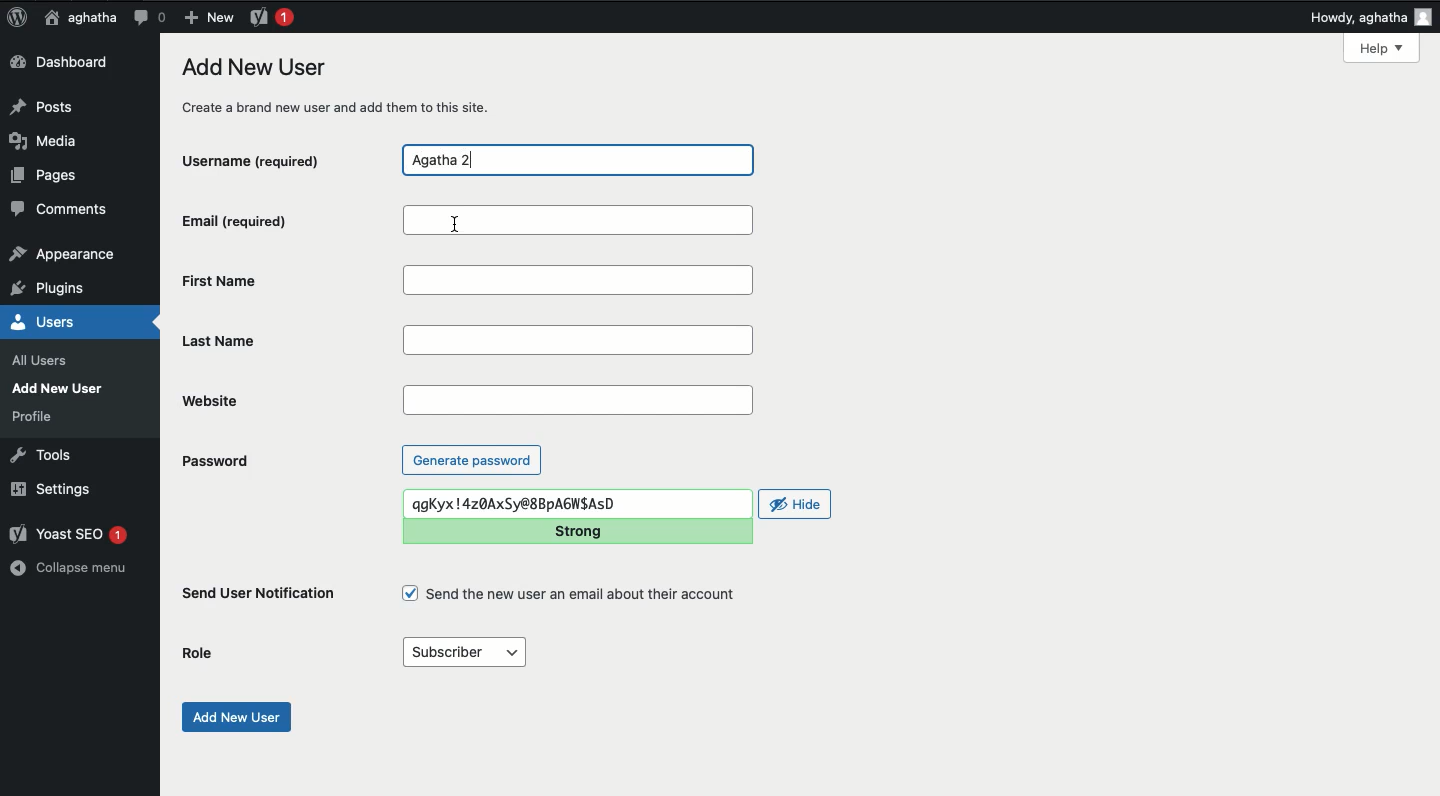  I want to click on Help, so click(1381, 48).